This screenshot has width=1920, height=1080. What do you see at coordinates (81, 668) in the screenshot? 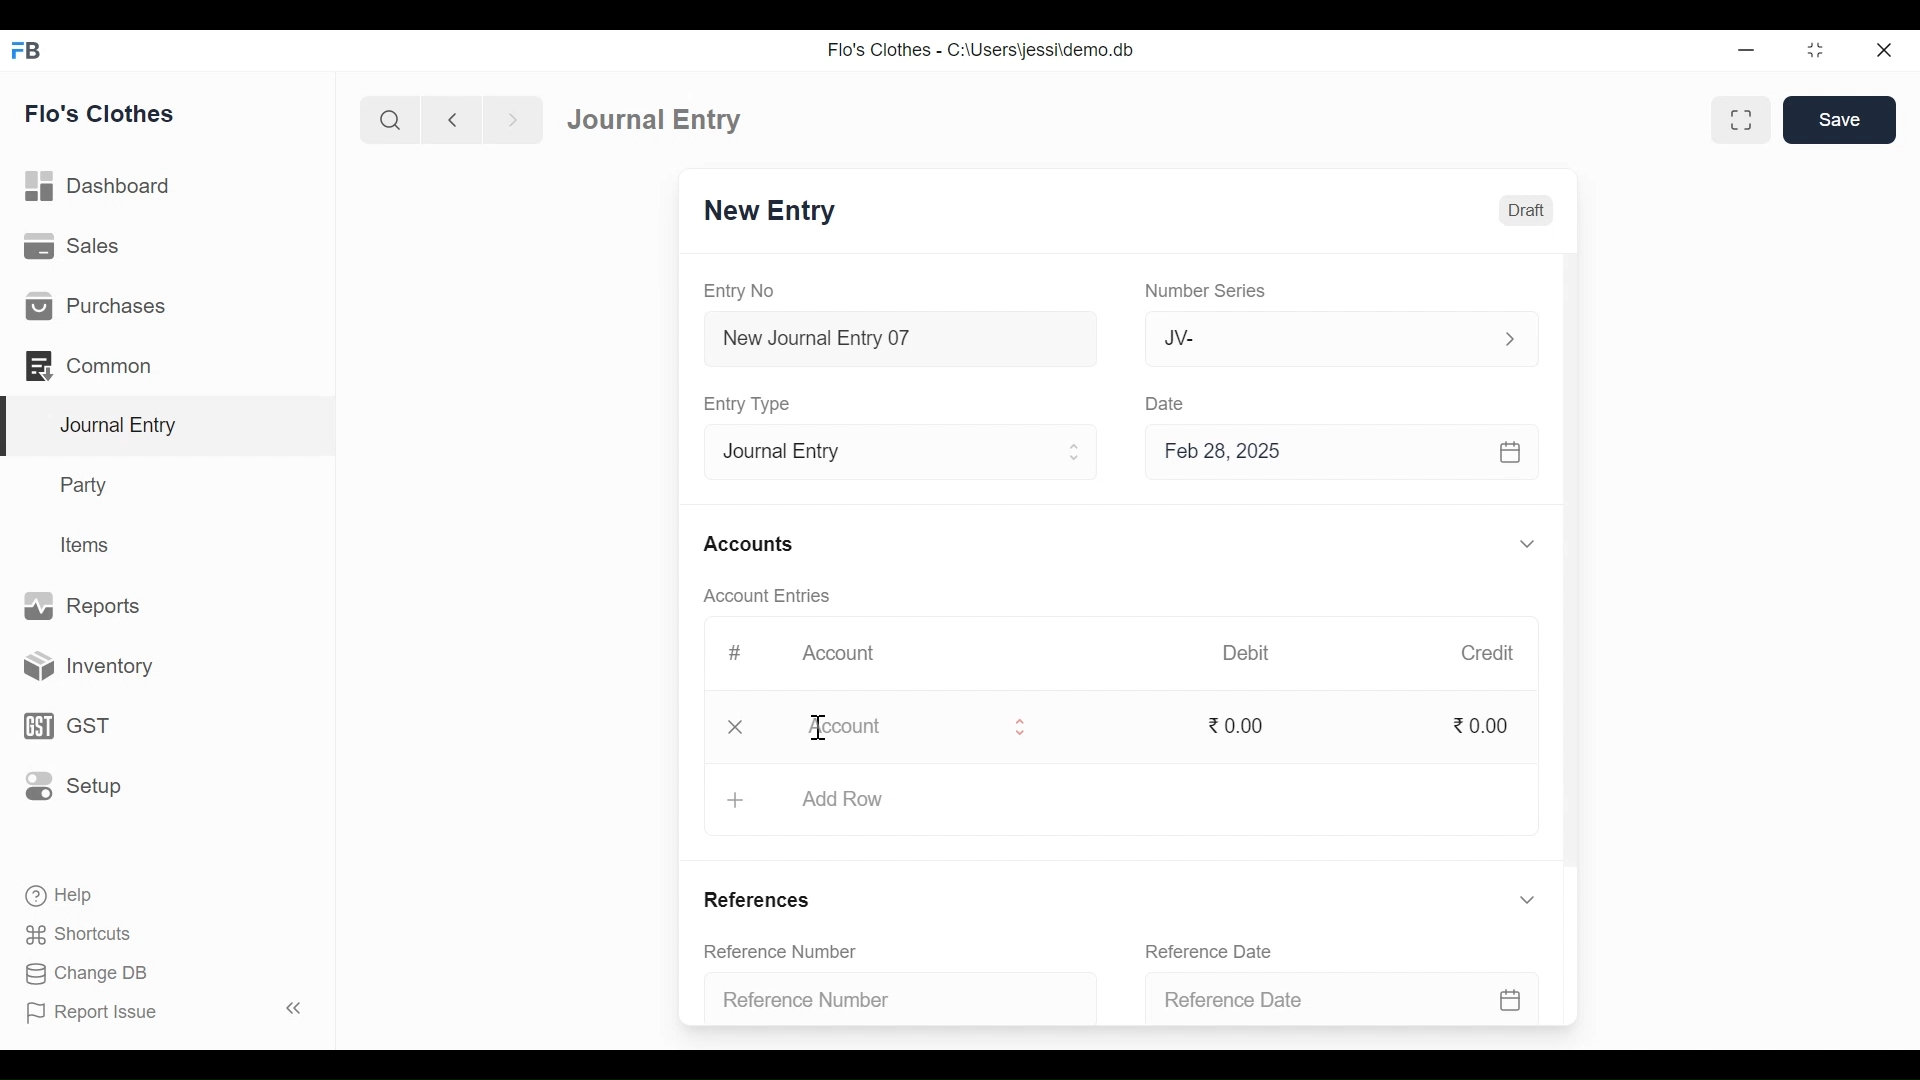
I see `Inventory` at bounding box center [81, 668].